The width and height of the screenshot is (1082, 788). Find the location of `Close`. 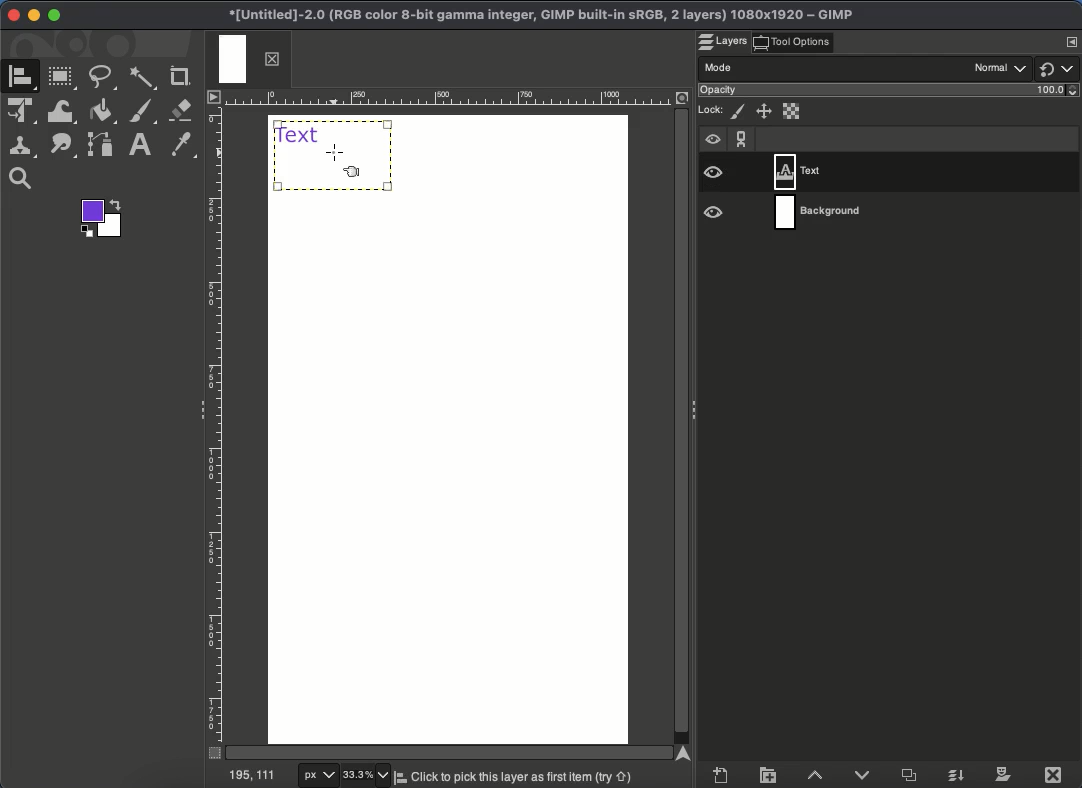

Close is located at coordinates (13, 15).